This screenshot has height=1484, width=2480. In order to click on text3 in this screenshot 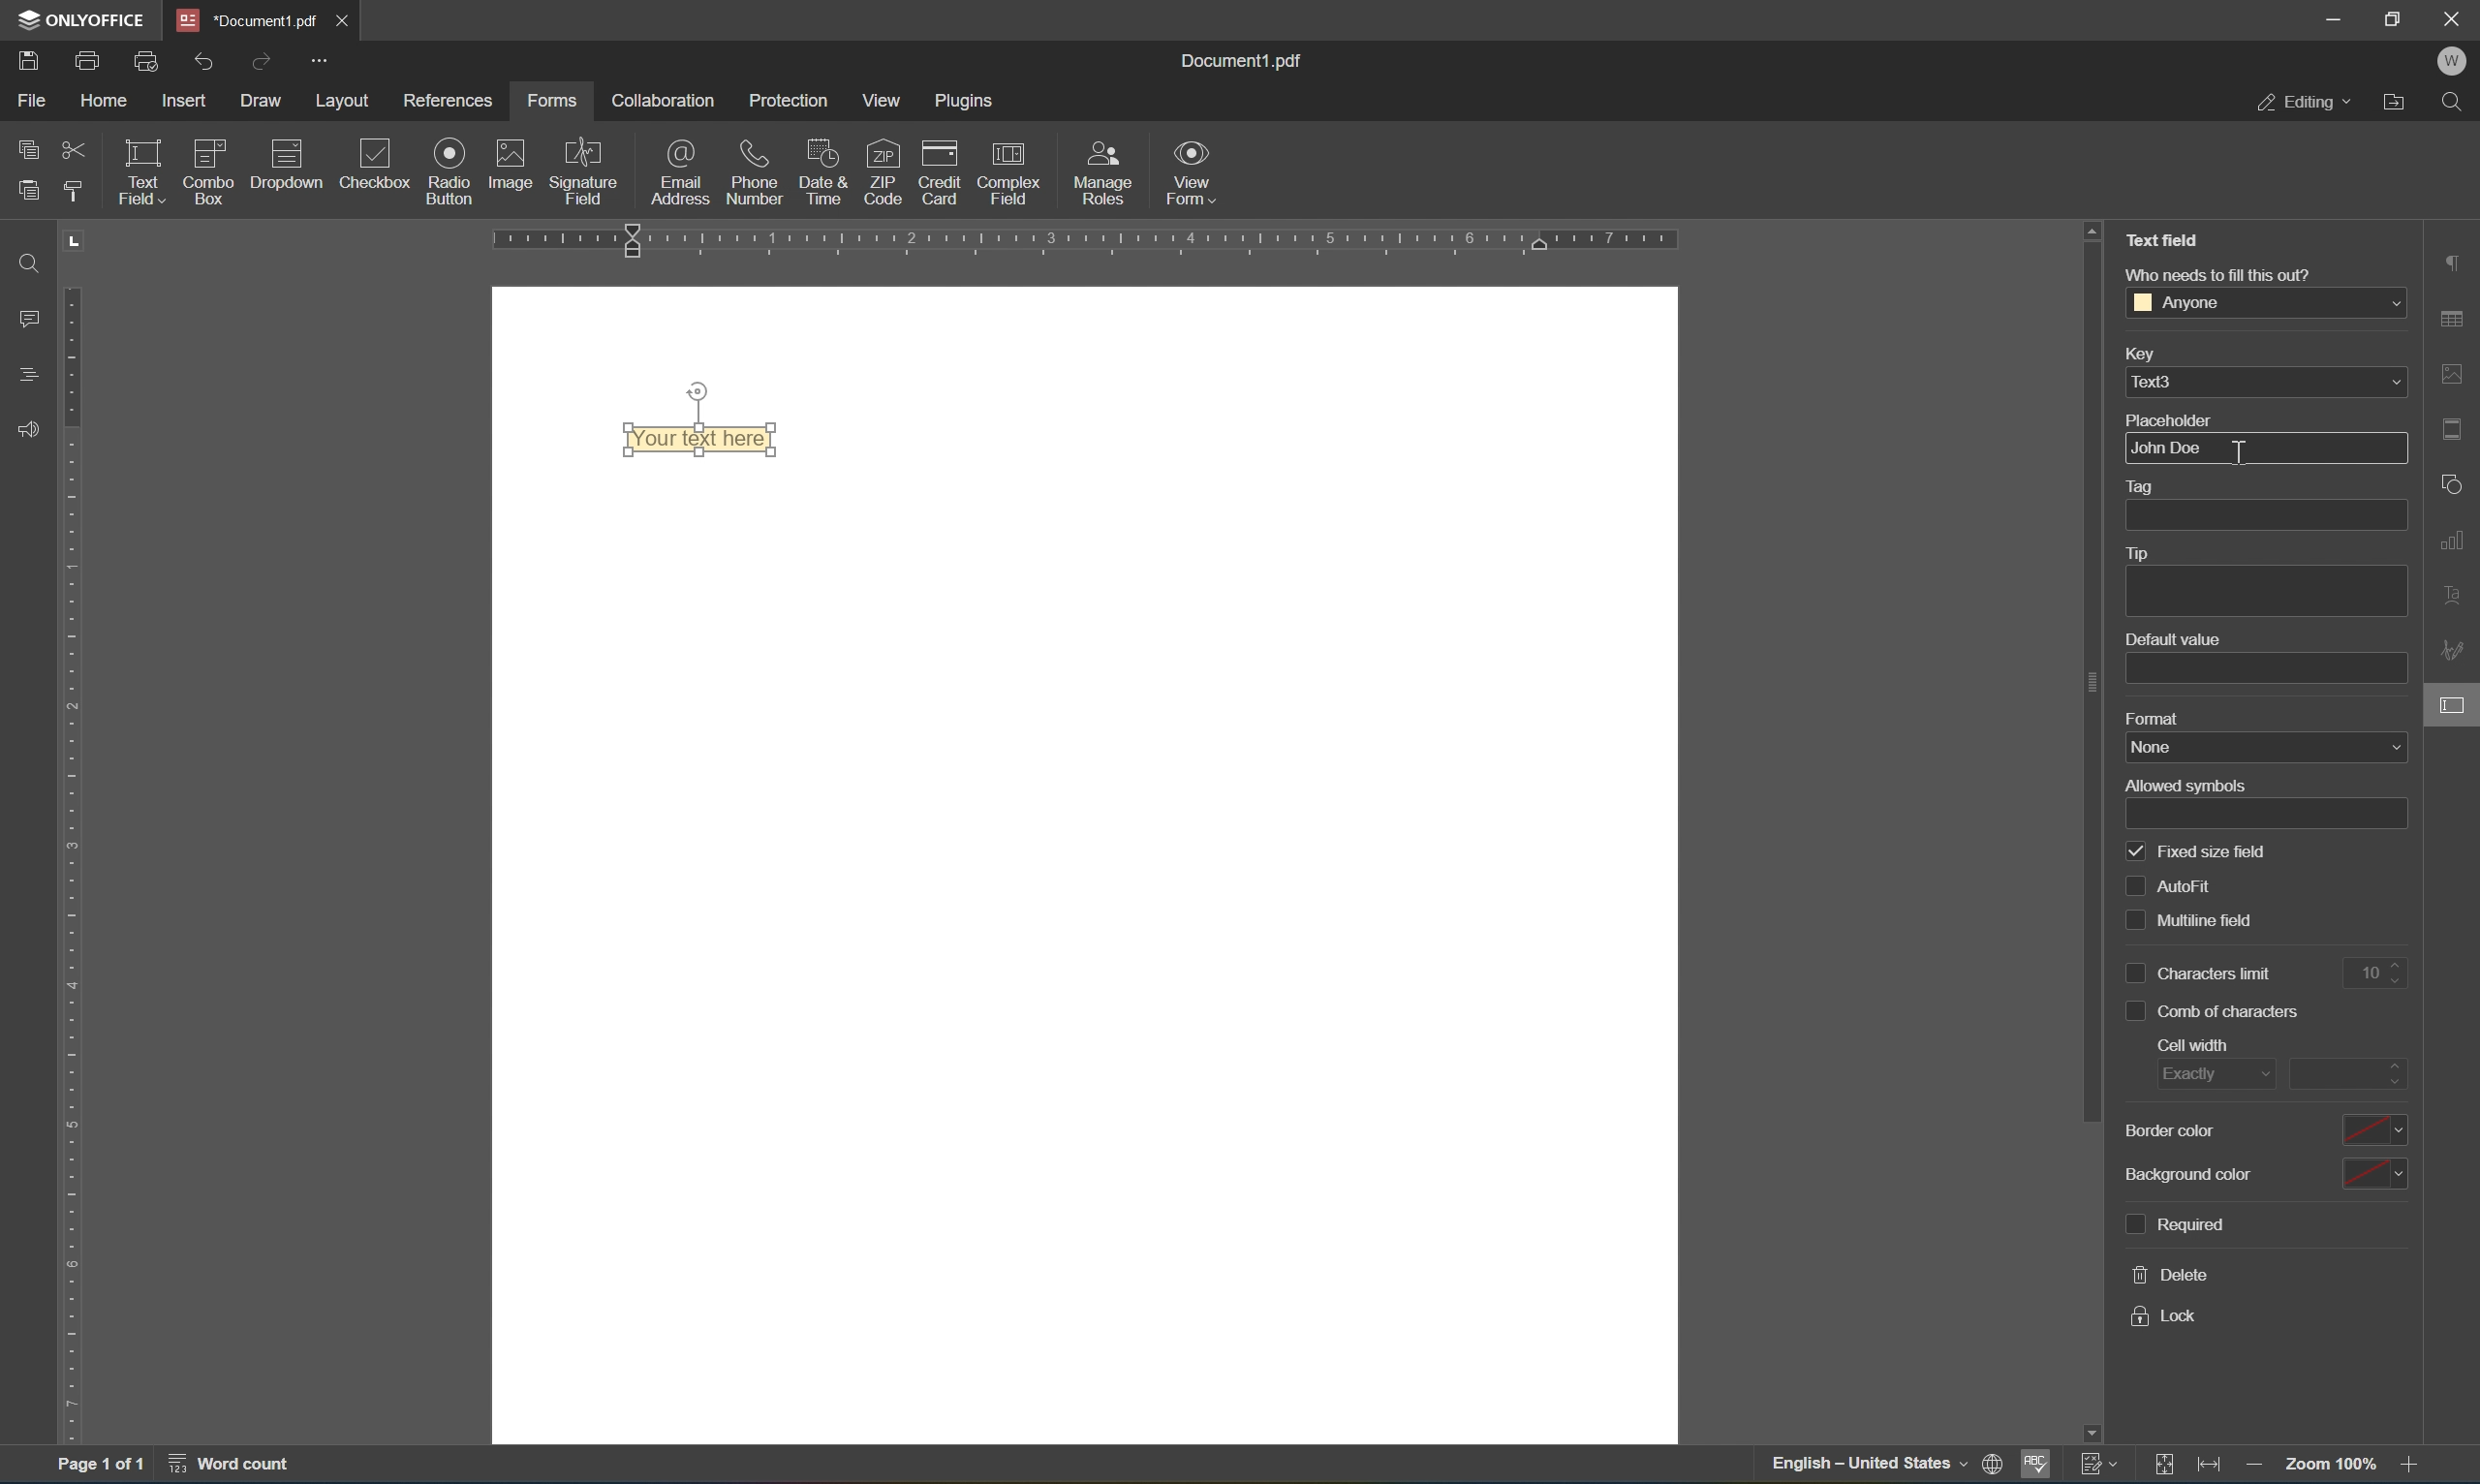, I will do `click(2270, 383)`.